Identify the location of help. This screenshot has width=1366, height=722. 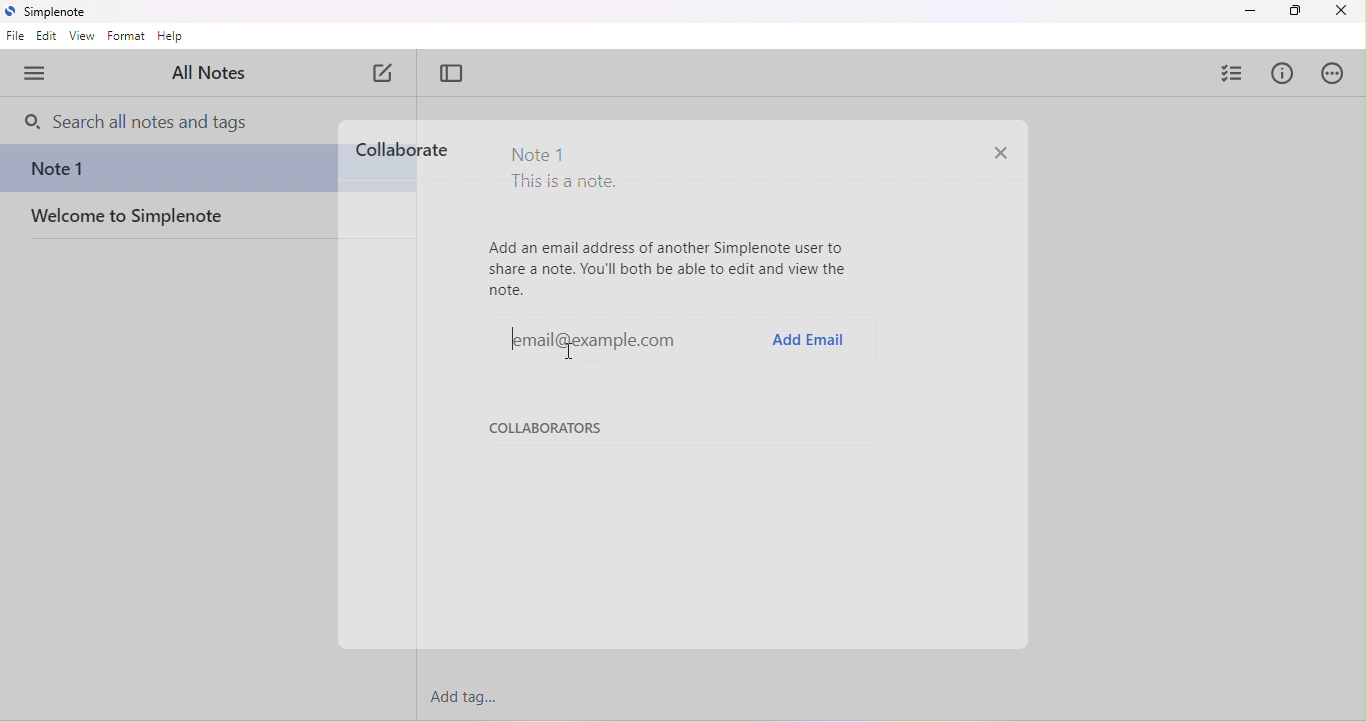
(171, 37).